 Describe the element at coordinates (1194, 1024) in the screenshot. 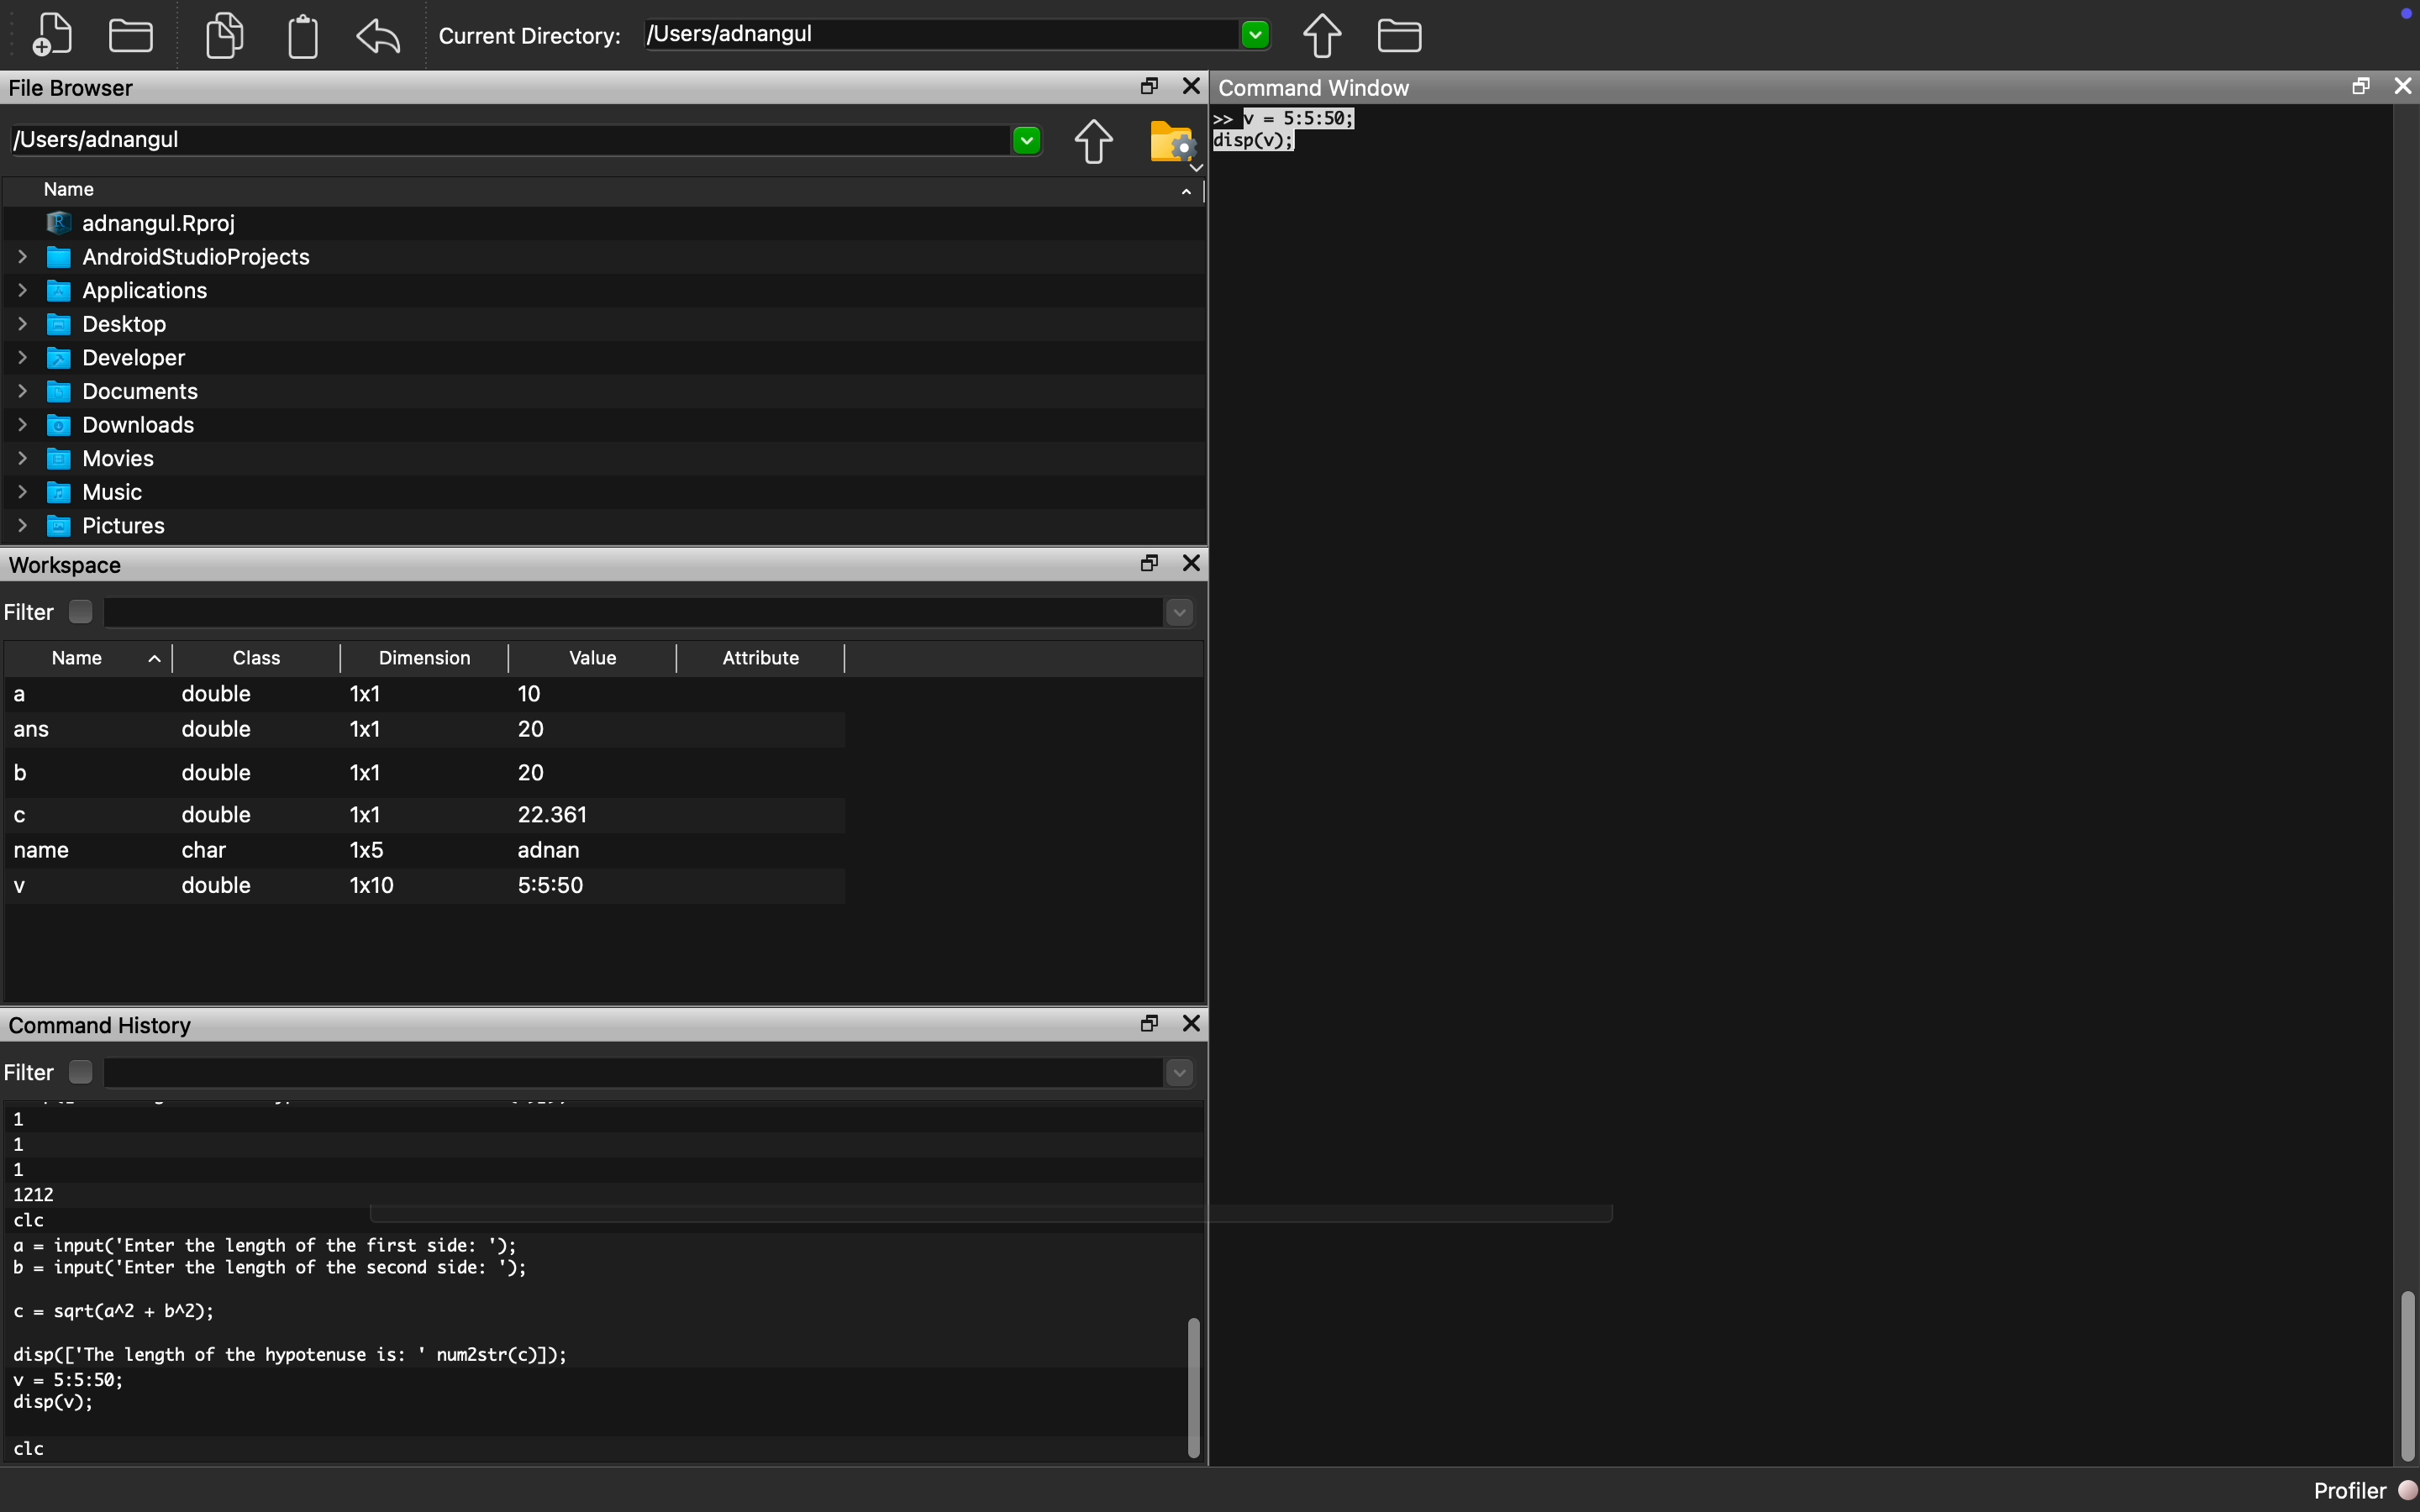

I see `close` at that location.